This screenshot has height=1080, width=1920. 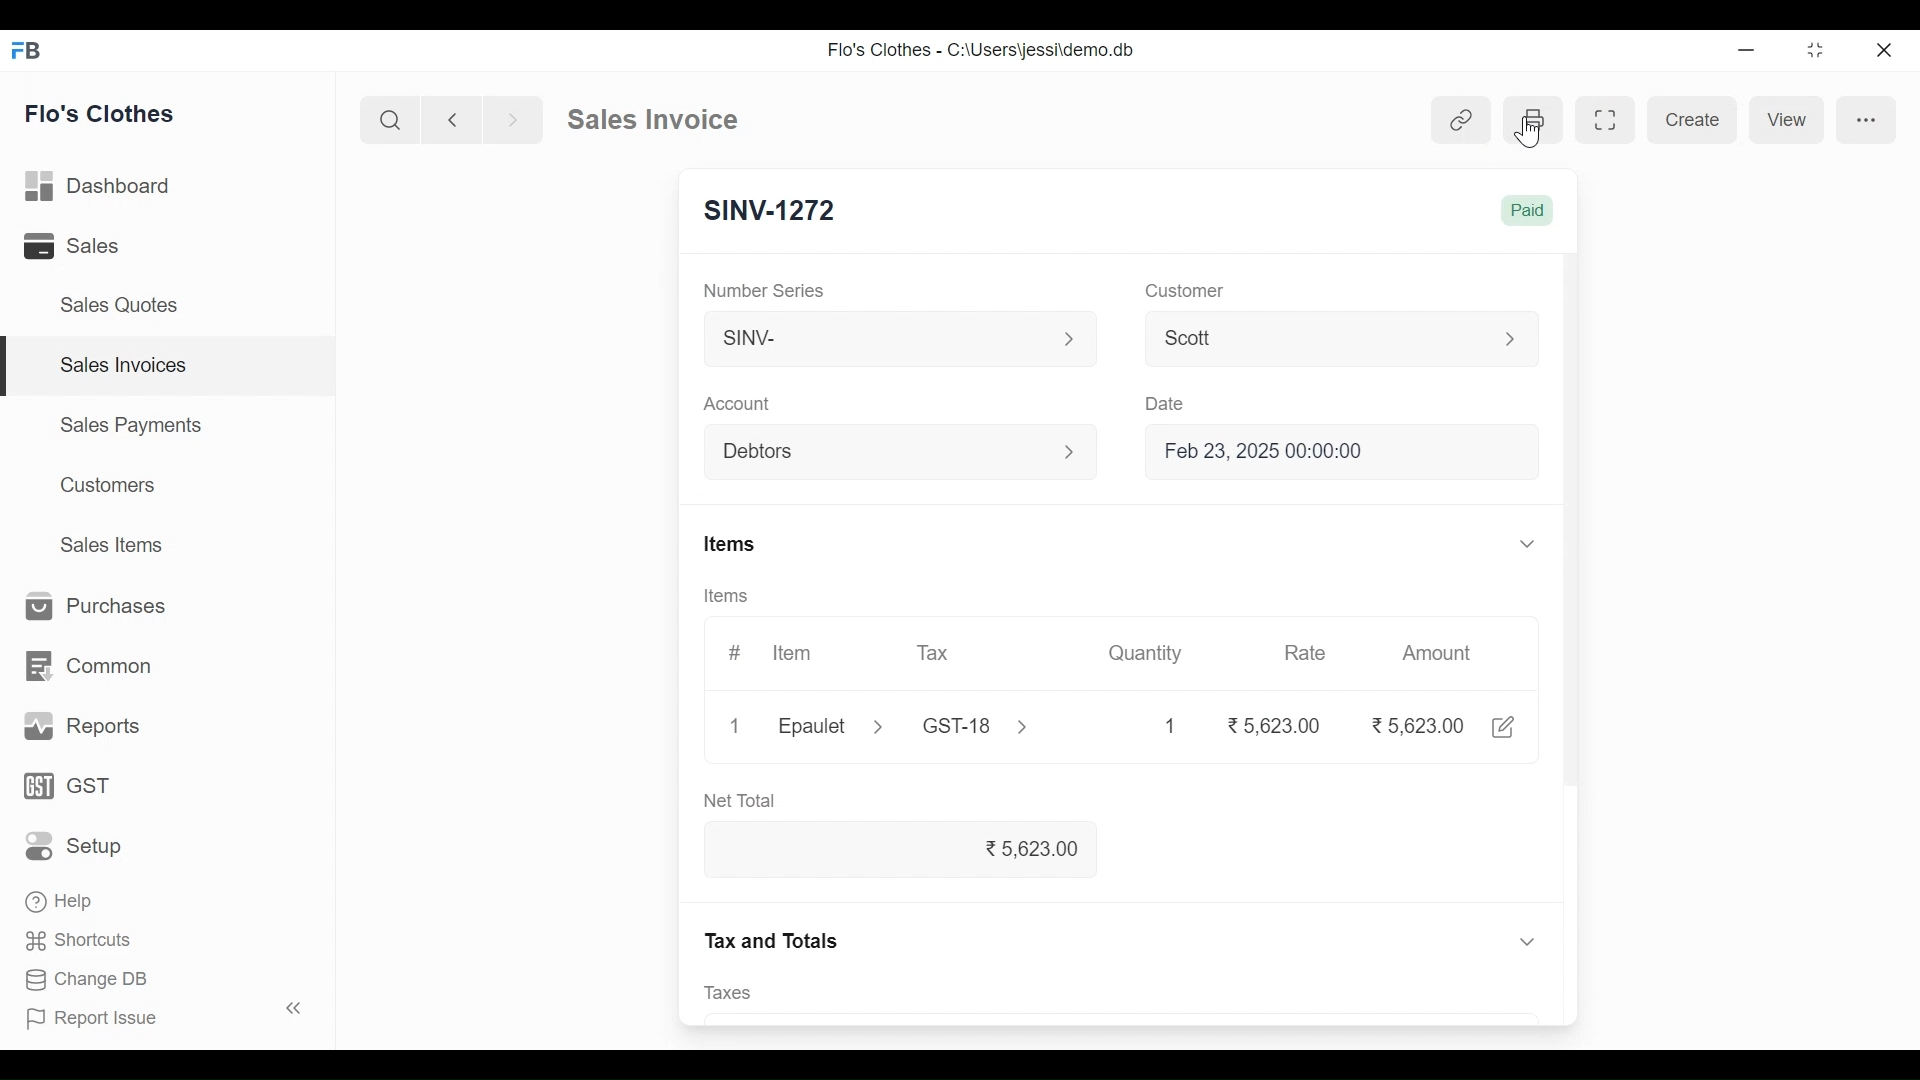 I want to click on Sales Items, so click(x=111, y=544).